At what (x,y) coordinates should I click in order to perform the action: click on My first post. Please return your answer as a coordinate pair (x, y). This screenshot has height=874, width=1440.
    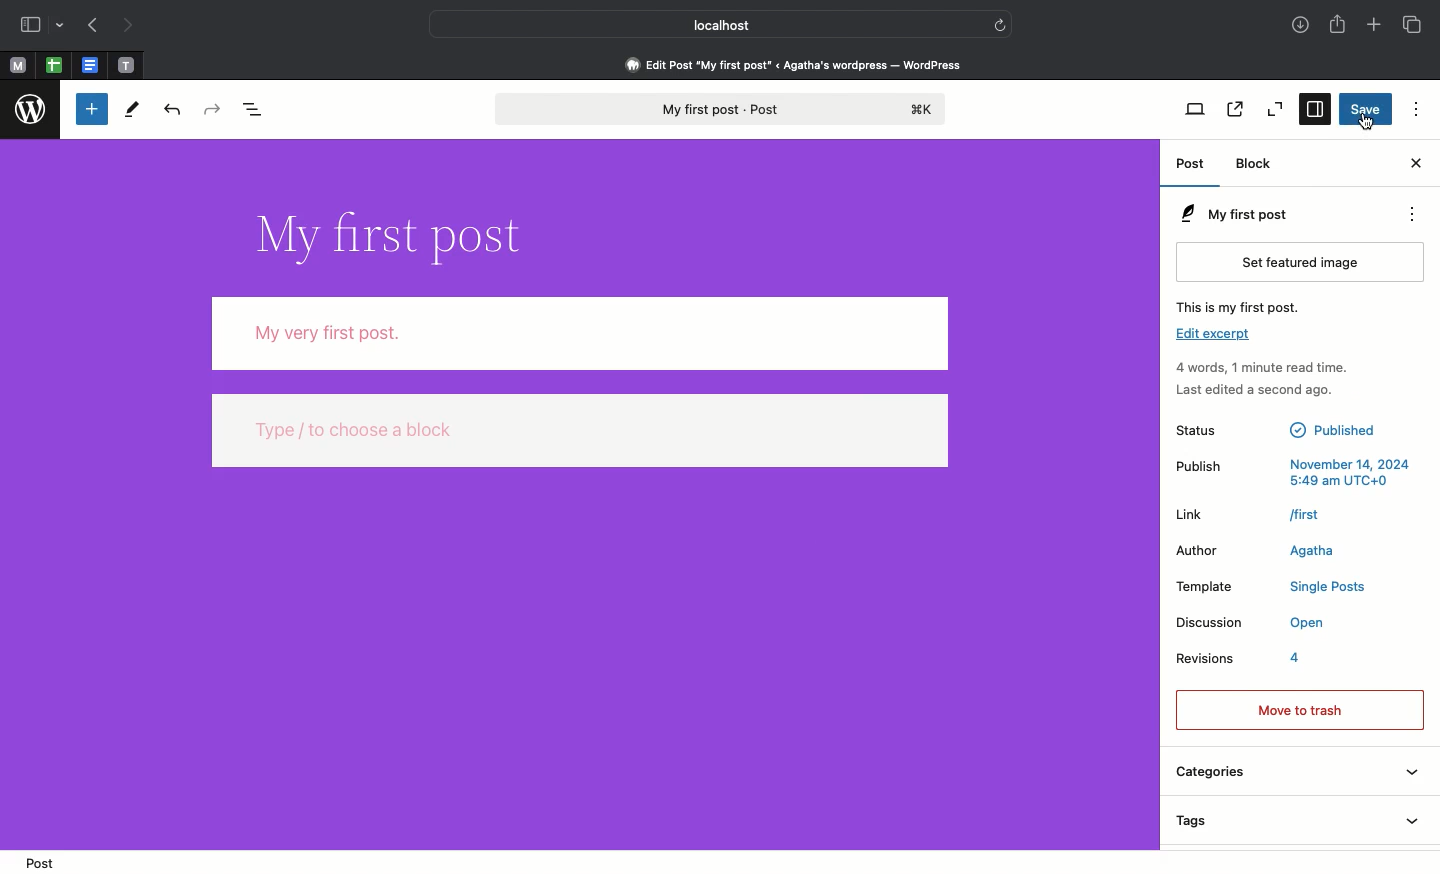
    Looking at the image, I should click on (717, 110).